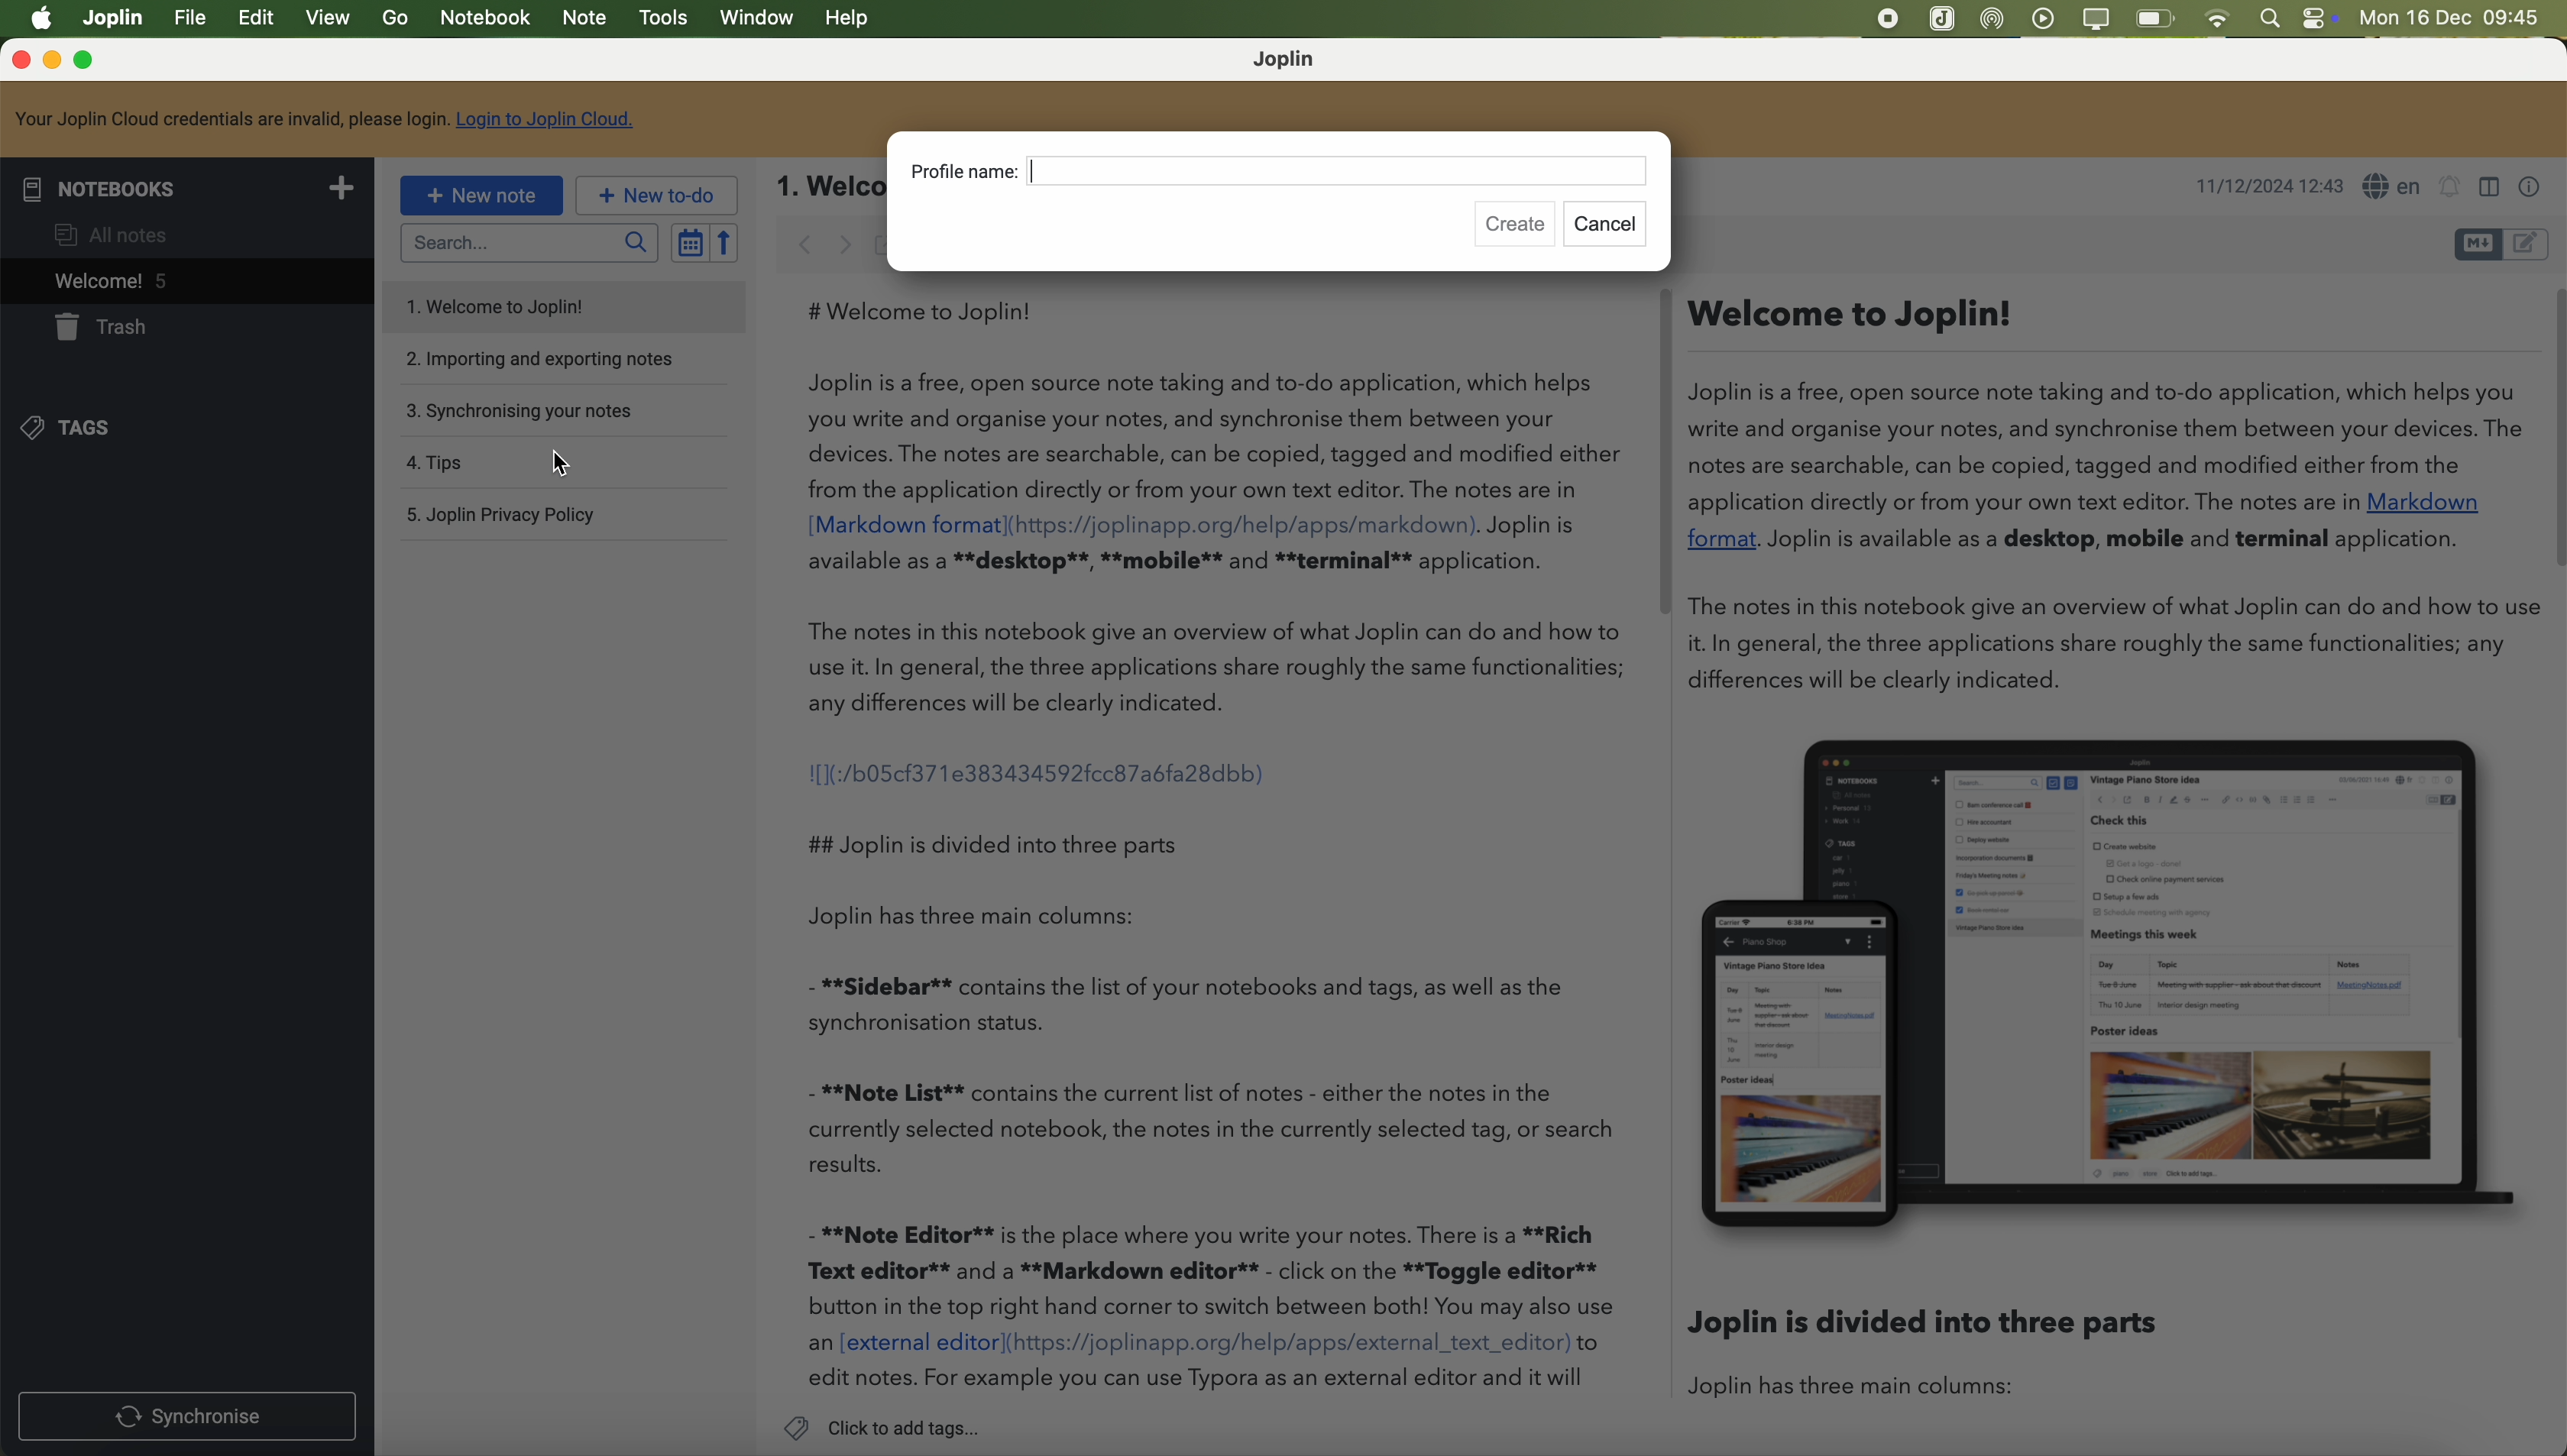 This screenshot has height=1456, width=2567. Describe the element at coordinates (2156, 18) in the screenshot. I see `battery` at that location.